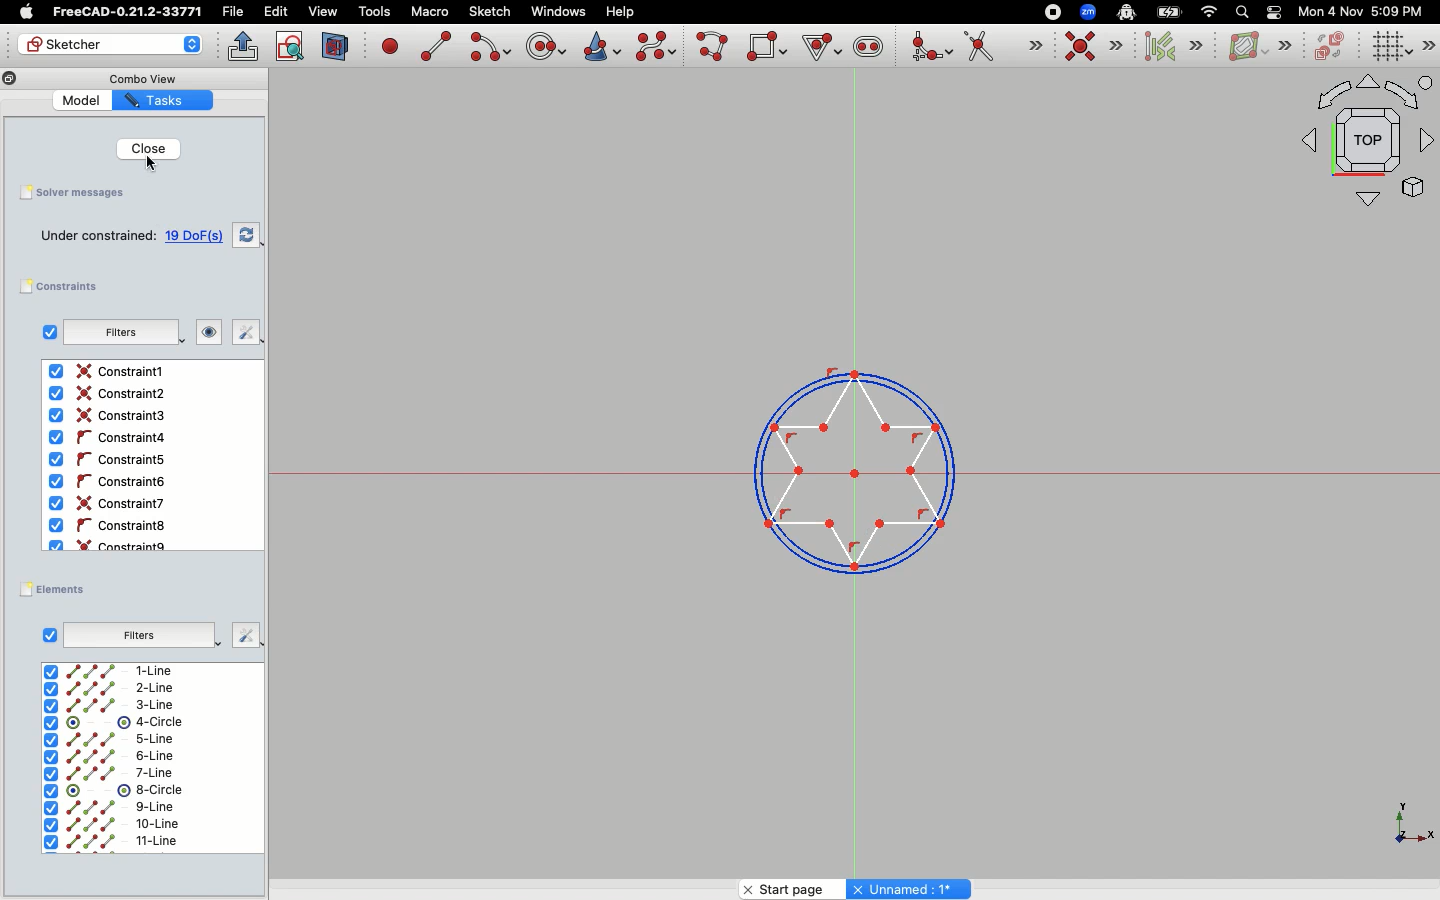 Image resolution: width=1440 pixels, height=900 pixels. I want to click on Elements, so click(58, 589).